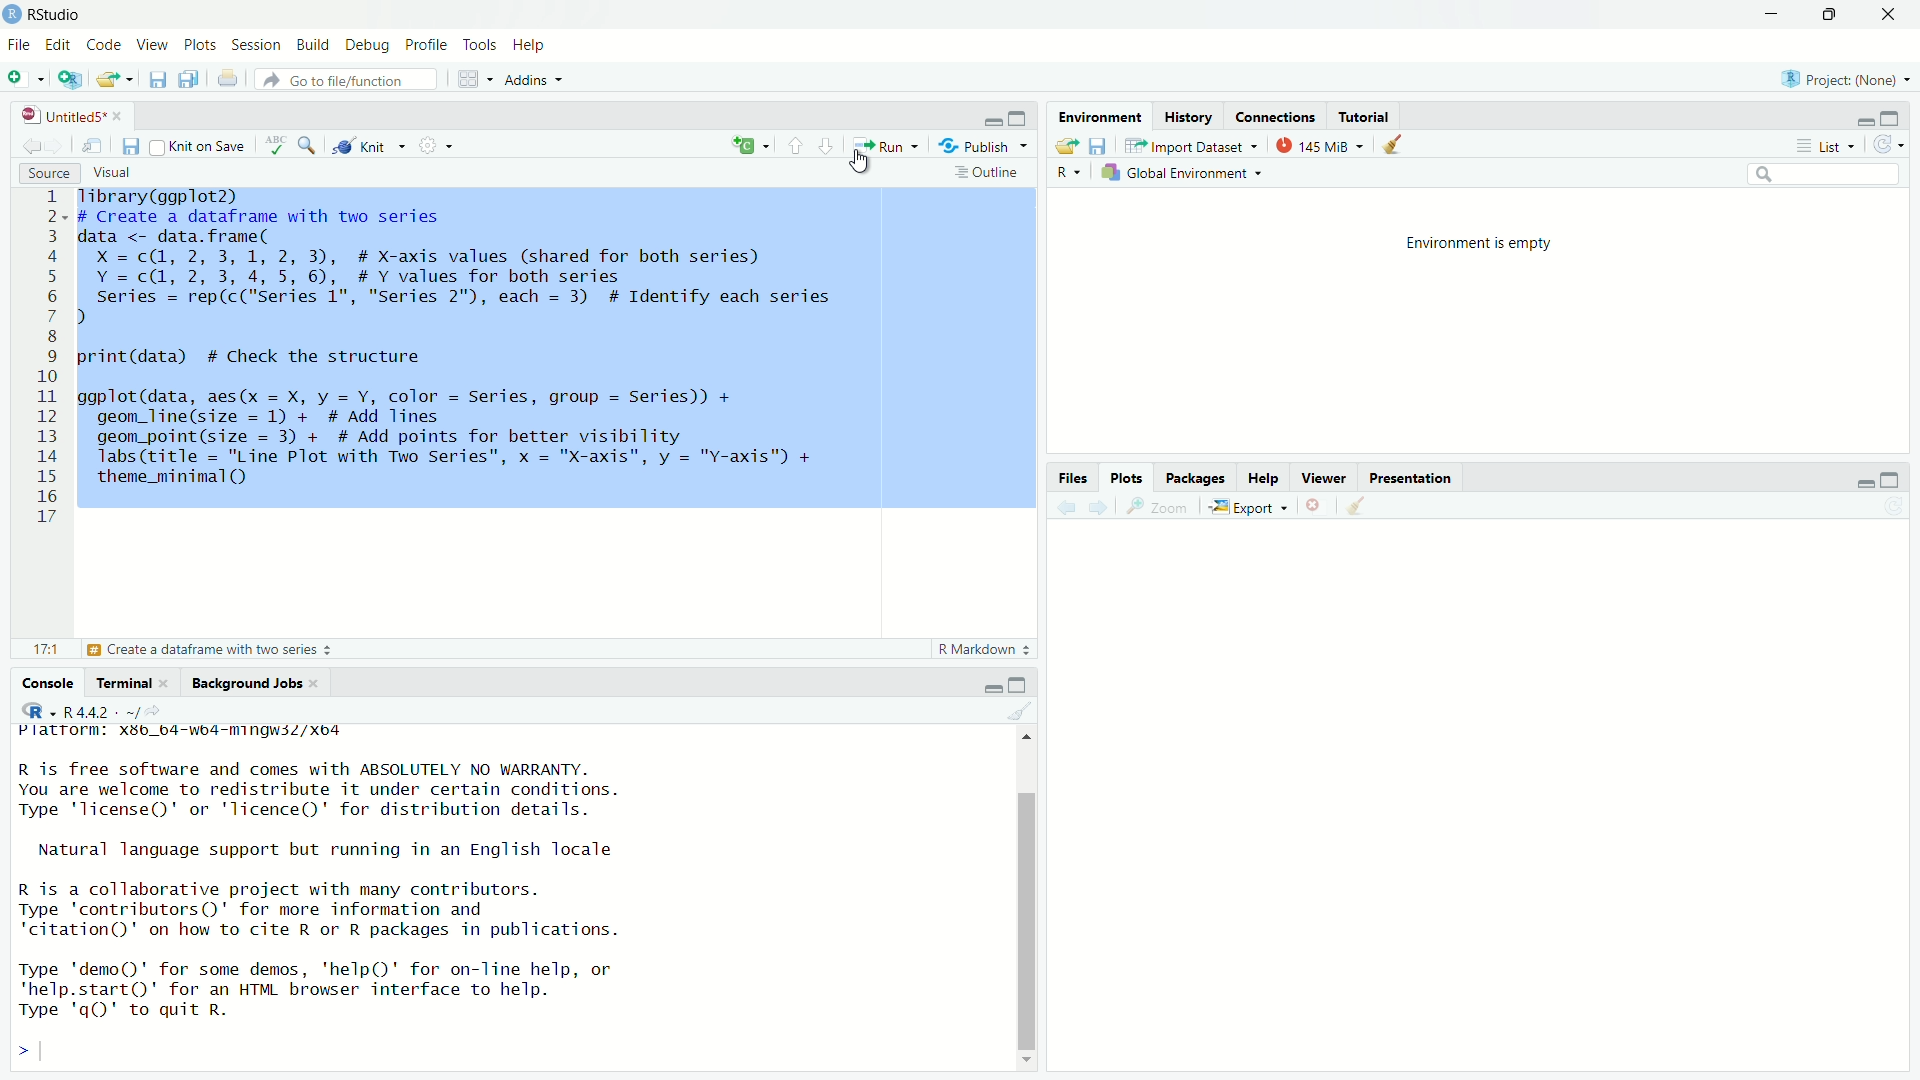 This screenshot has height=1080, width=1920. I want to click on 17:1, so click(43, 649).